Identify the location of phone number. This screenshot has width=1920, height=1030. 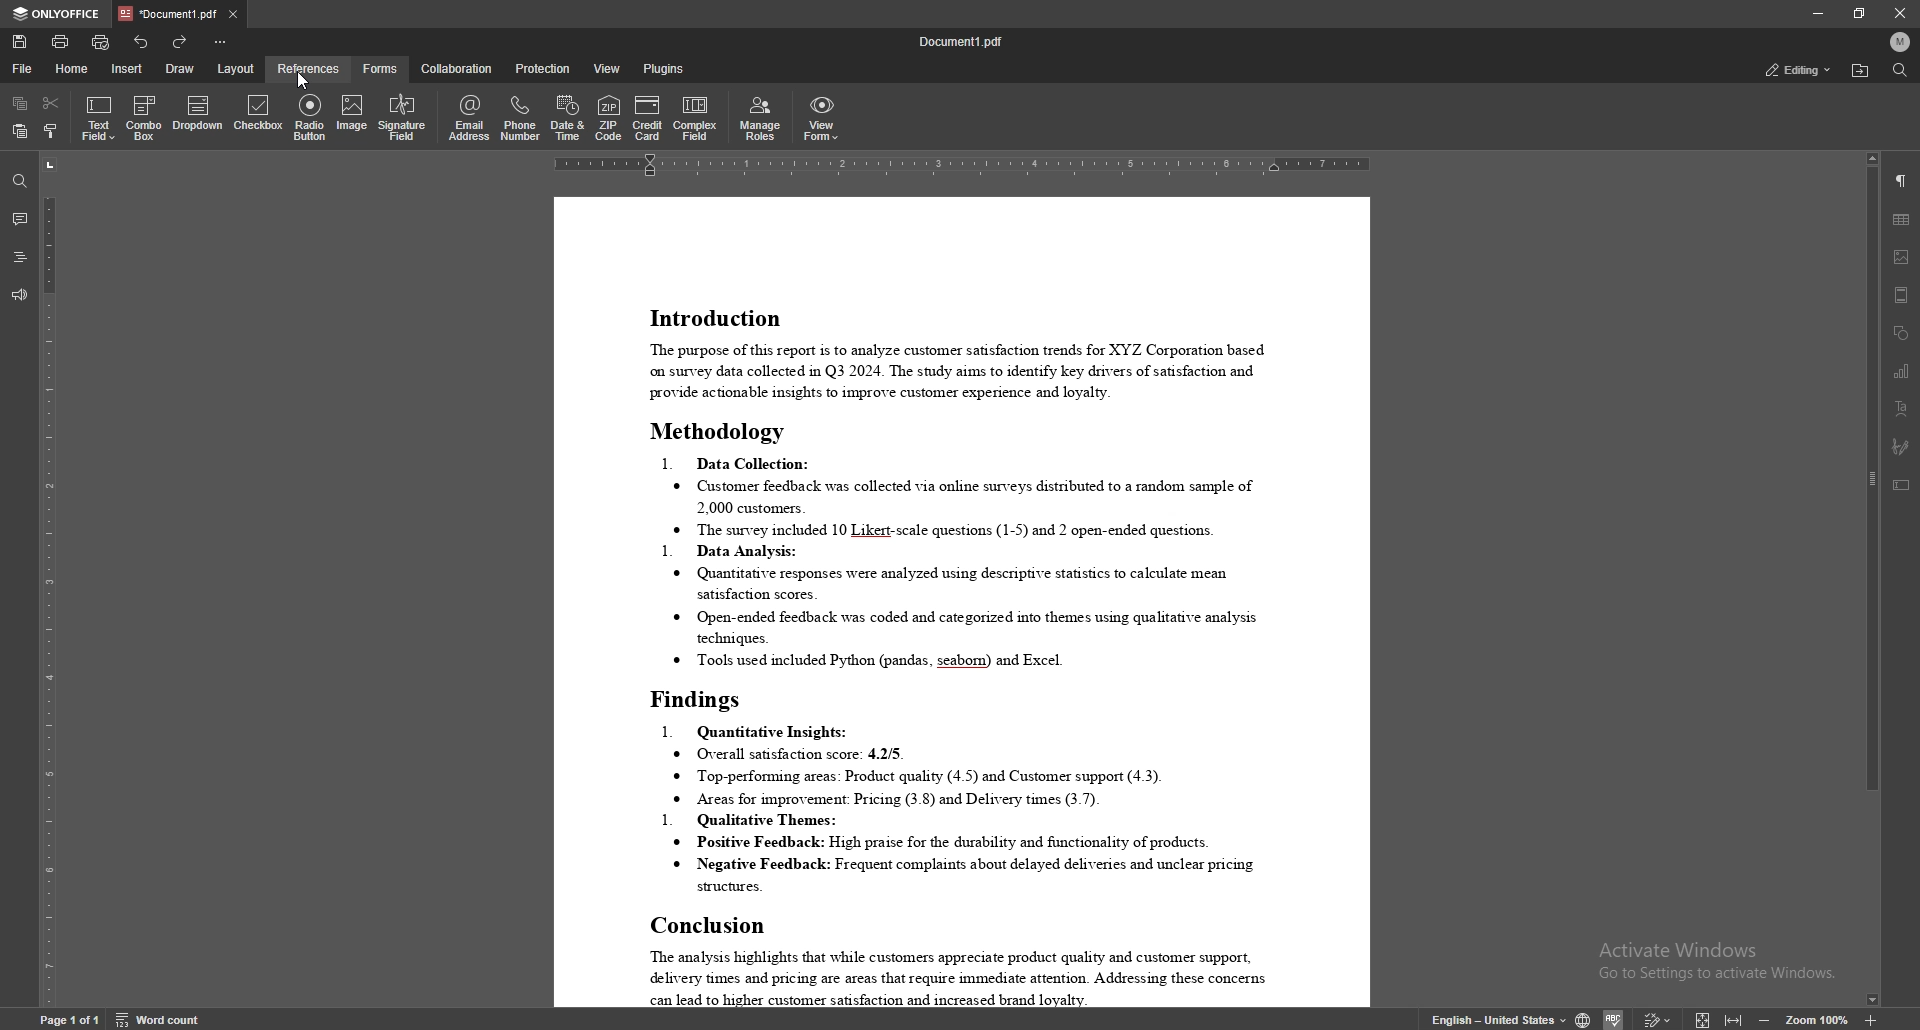
(520, 118).